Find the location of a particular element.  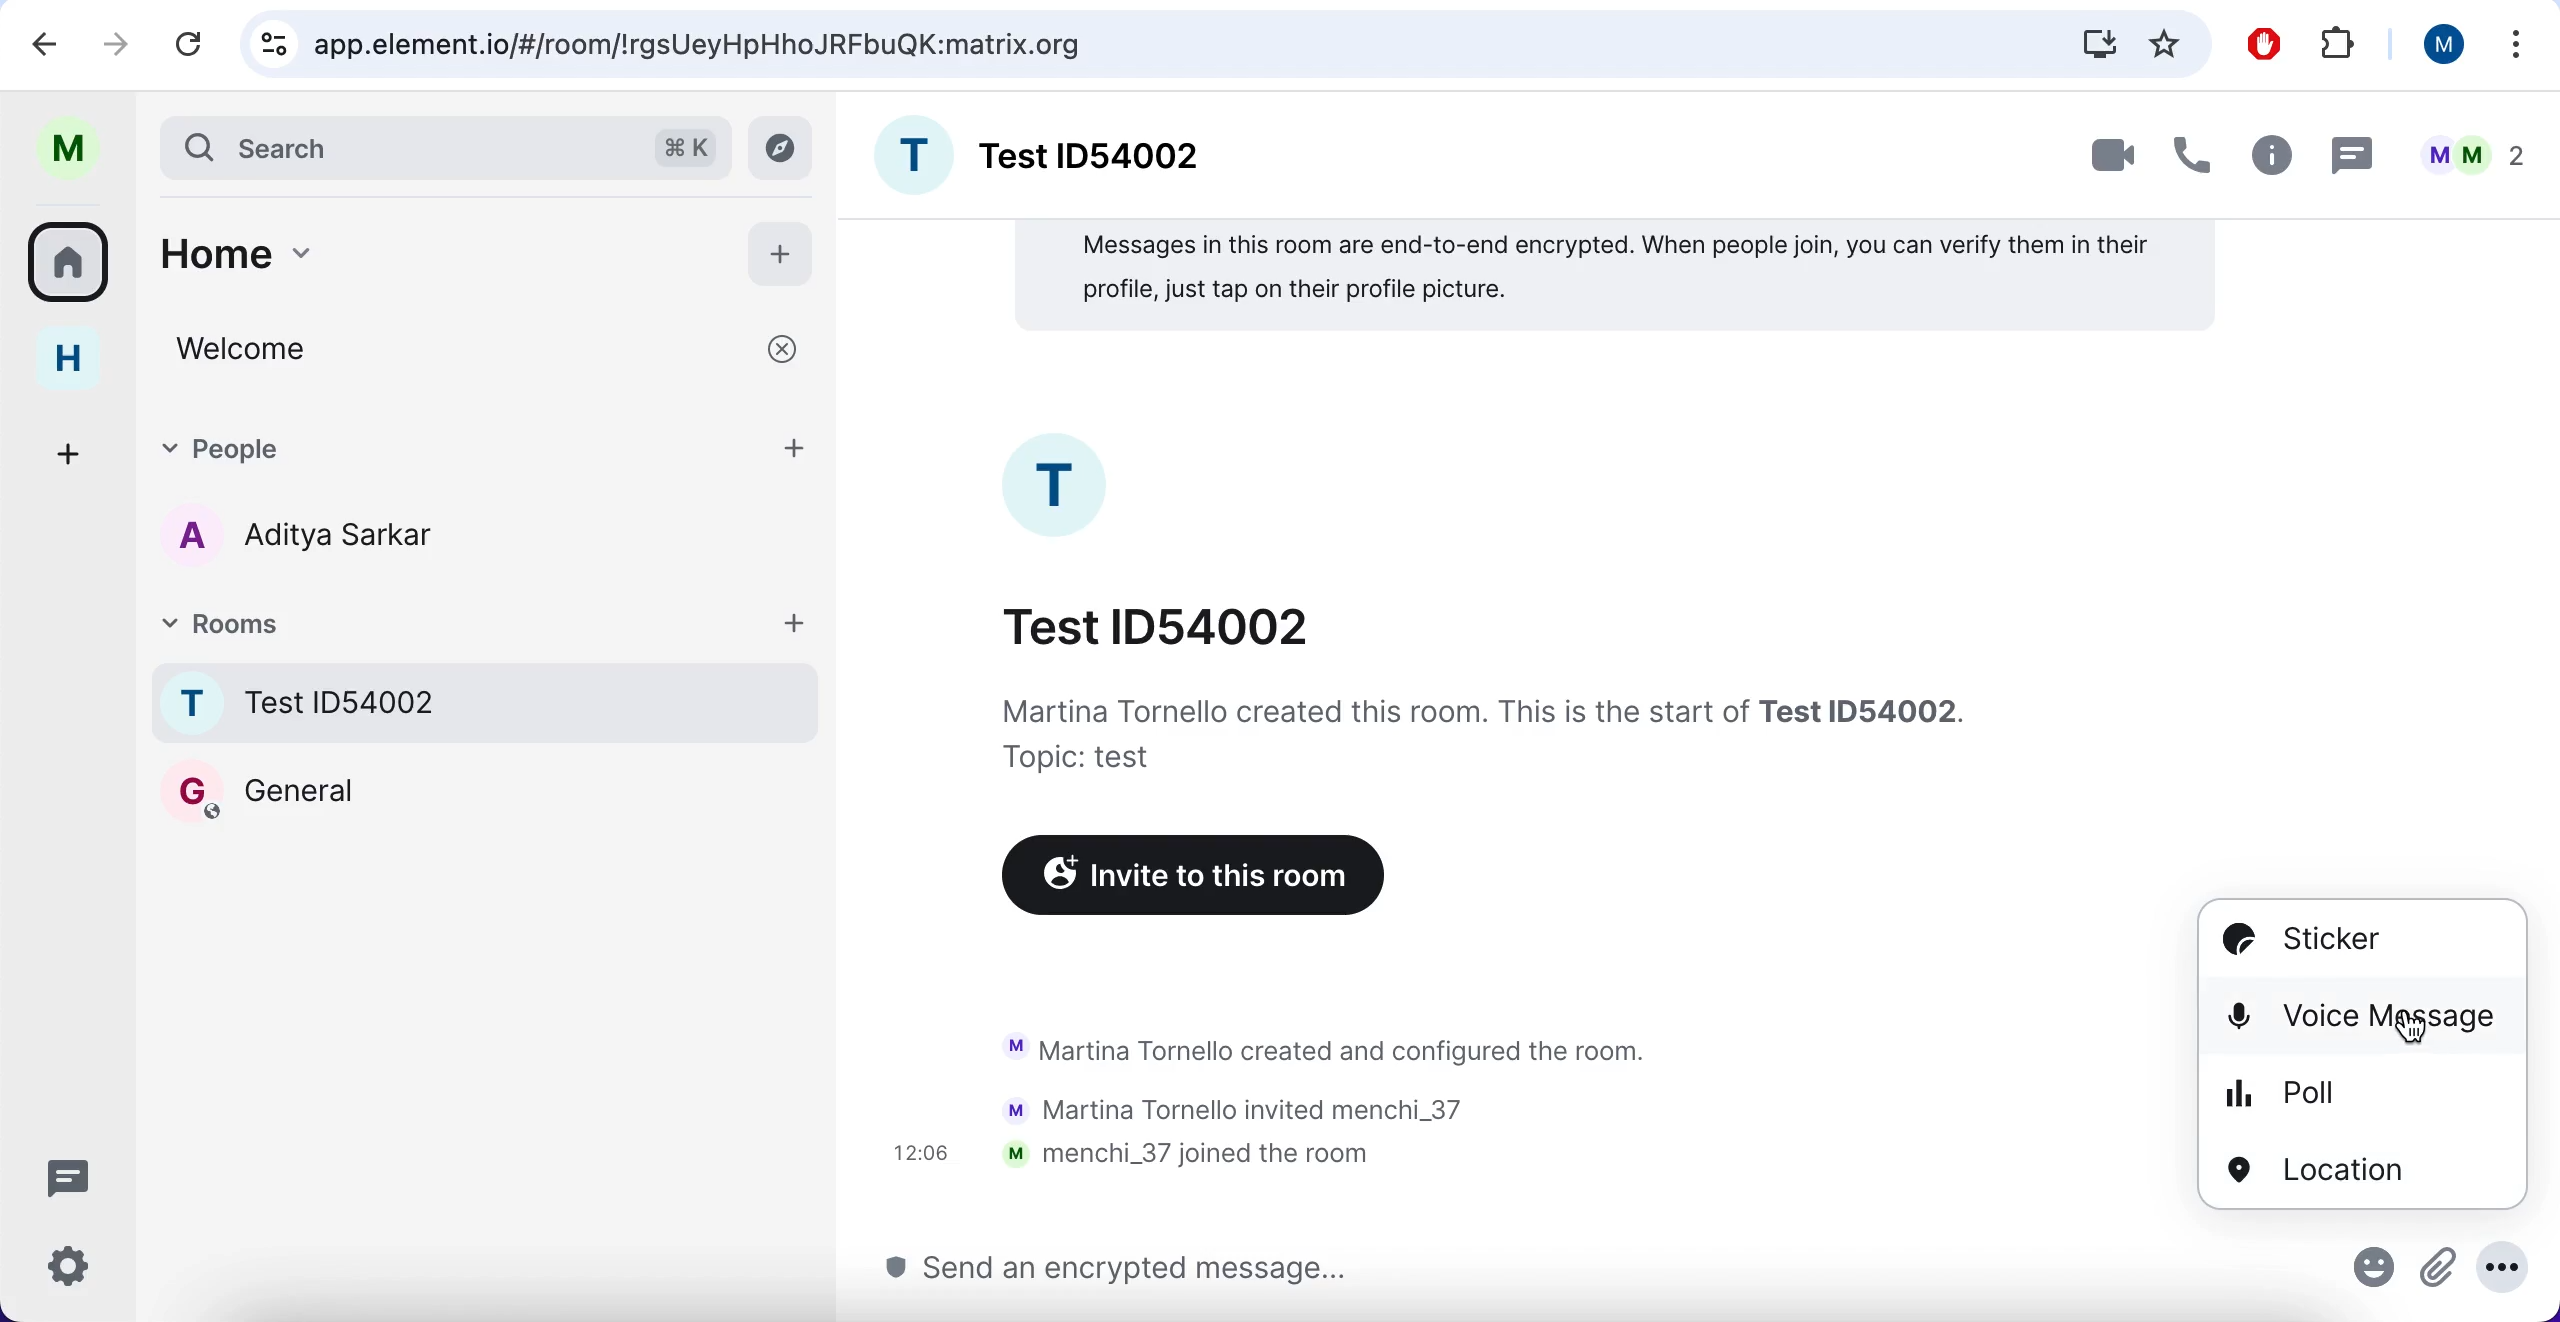

home is located at coordinates (432, 251).